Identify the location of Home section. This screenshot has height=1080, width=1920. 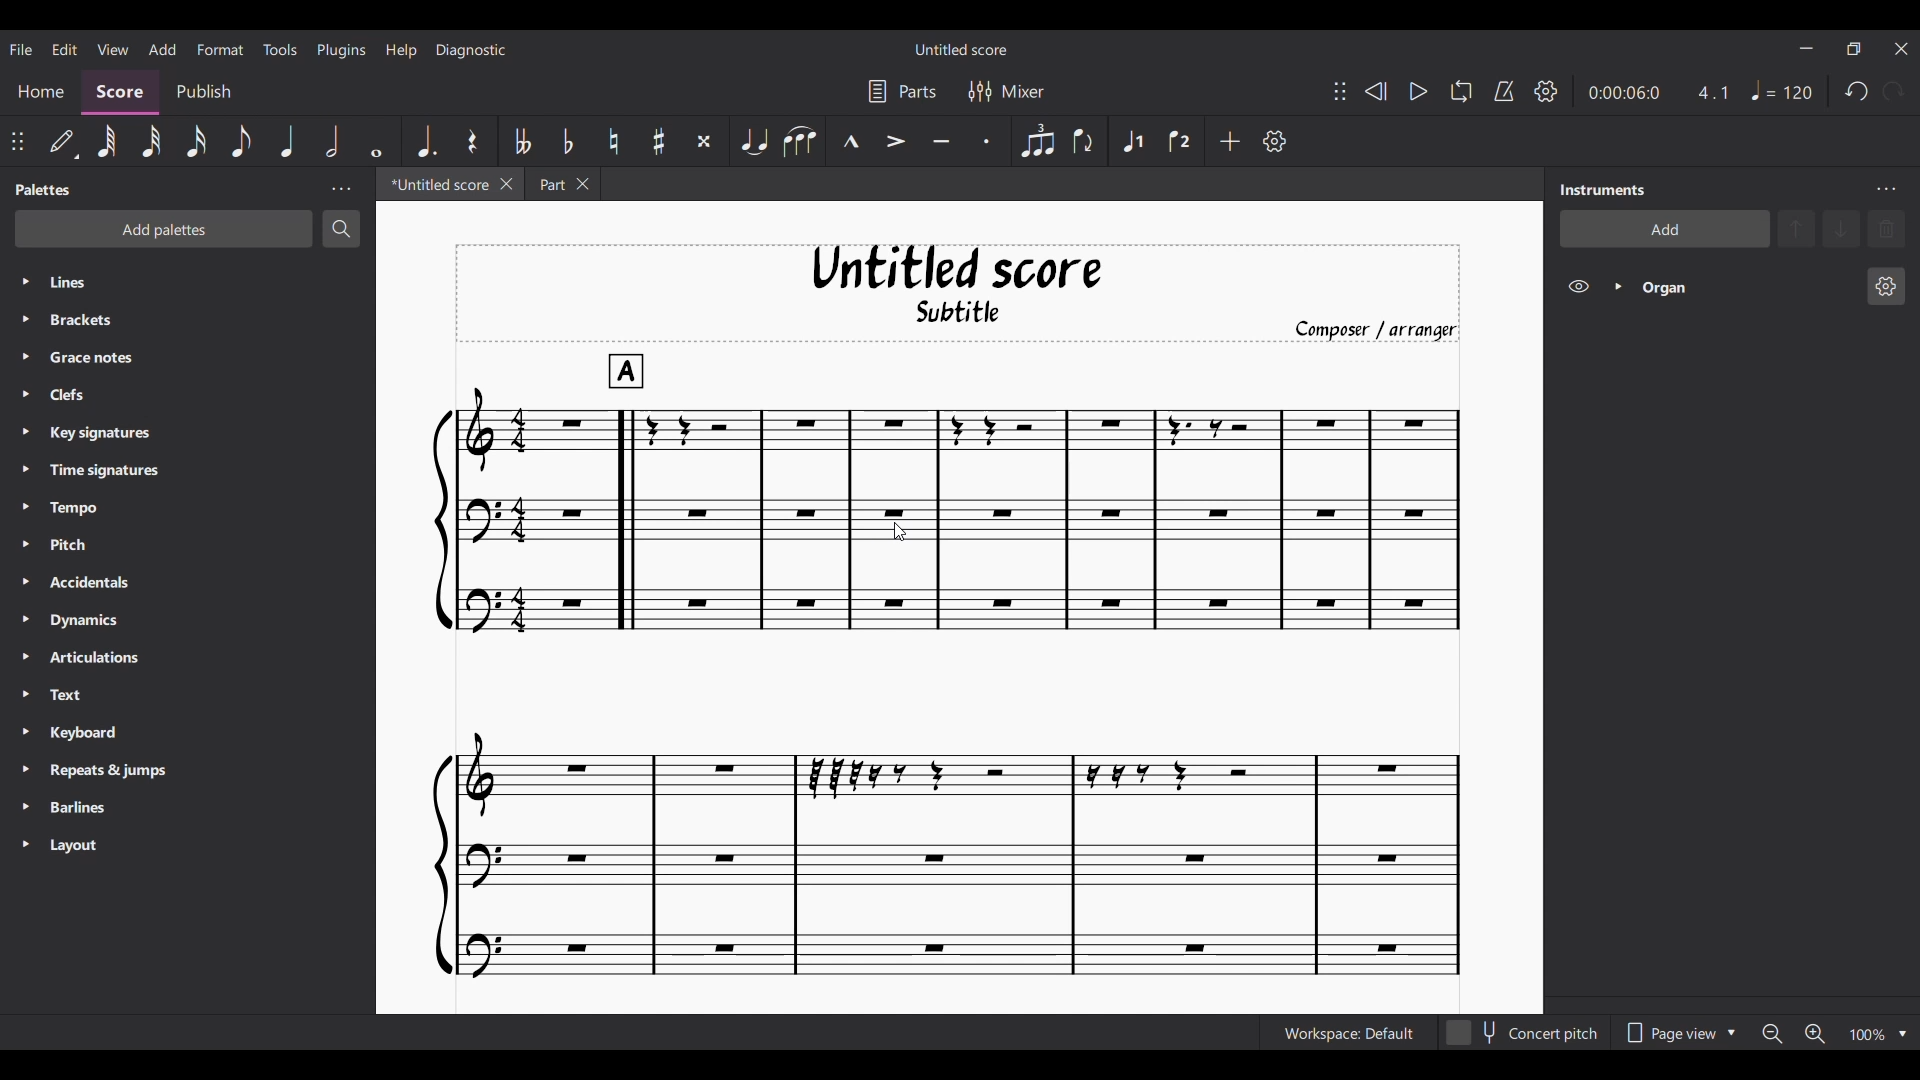
(40, 91).